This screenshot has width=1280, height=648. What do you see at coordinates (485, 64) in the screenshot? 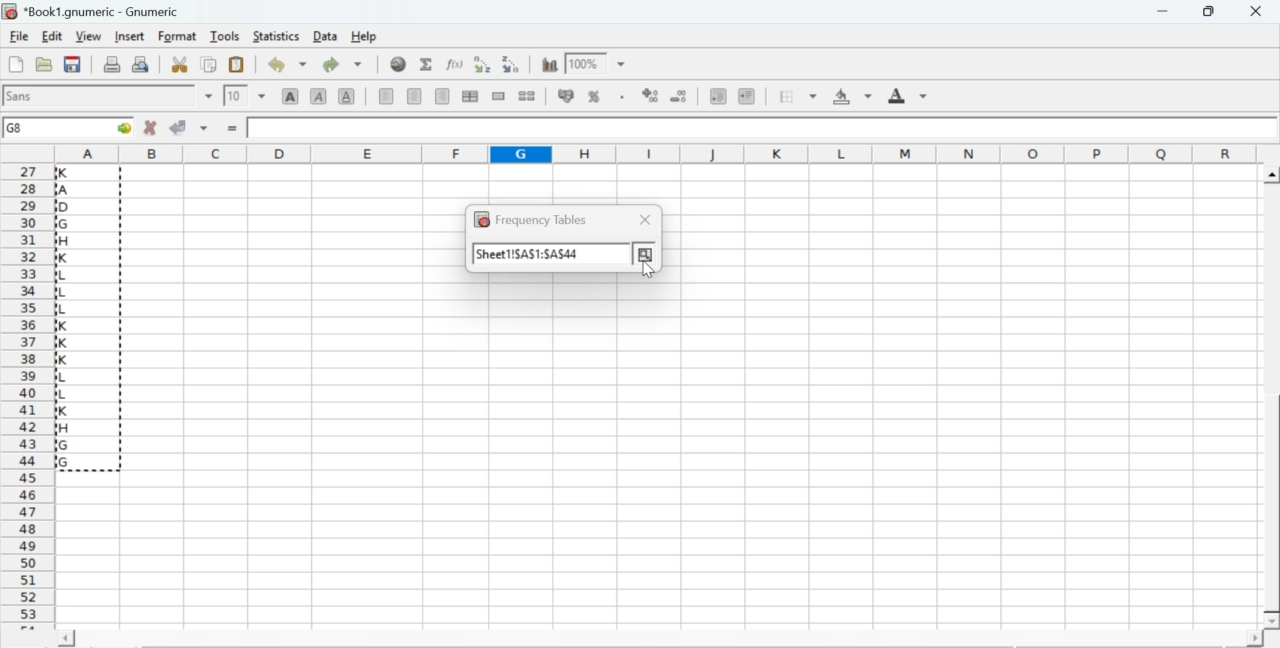
I see `Sort the selected region in ascending order based on the first column selected` at bounding box center [485, 64].